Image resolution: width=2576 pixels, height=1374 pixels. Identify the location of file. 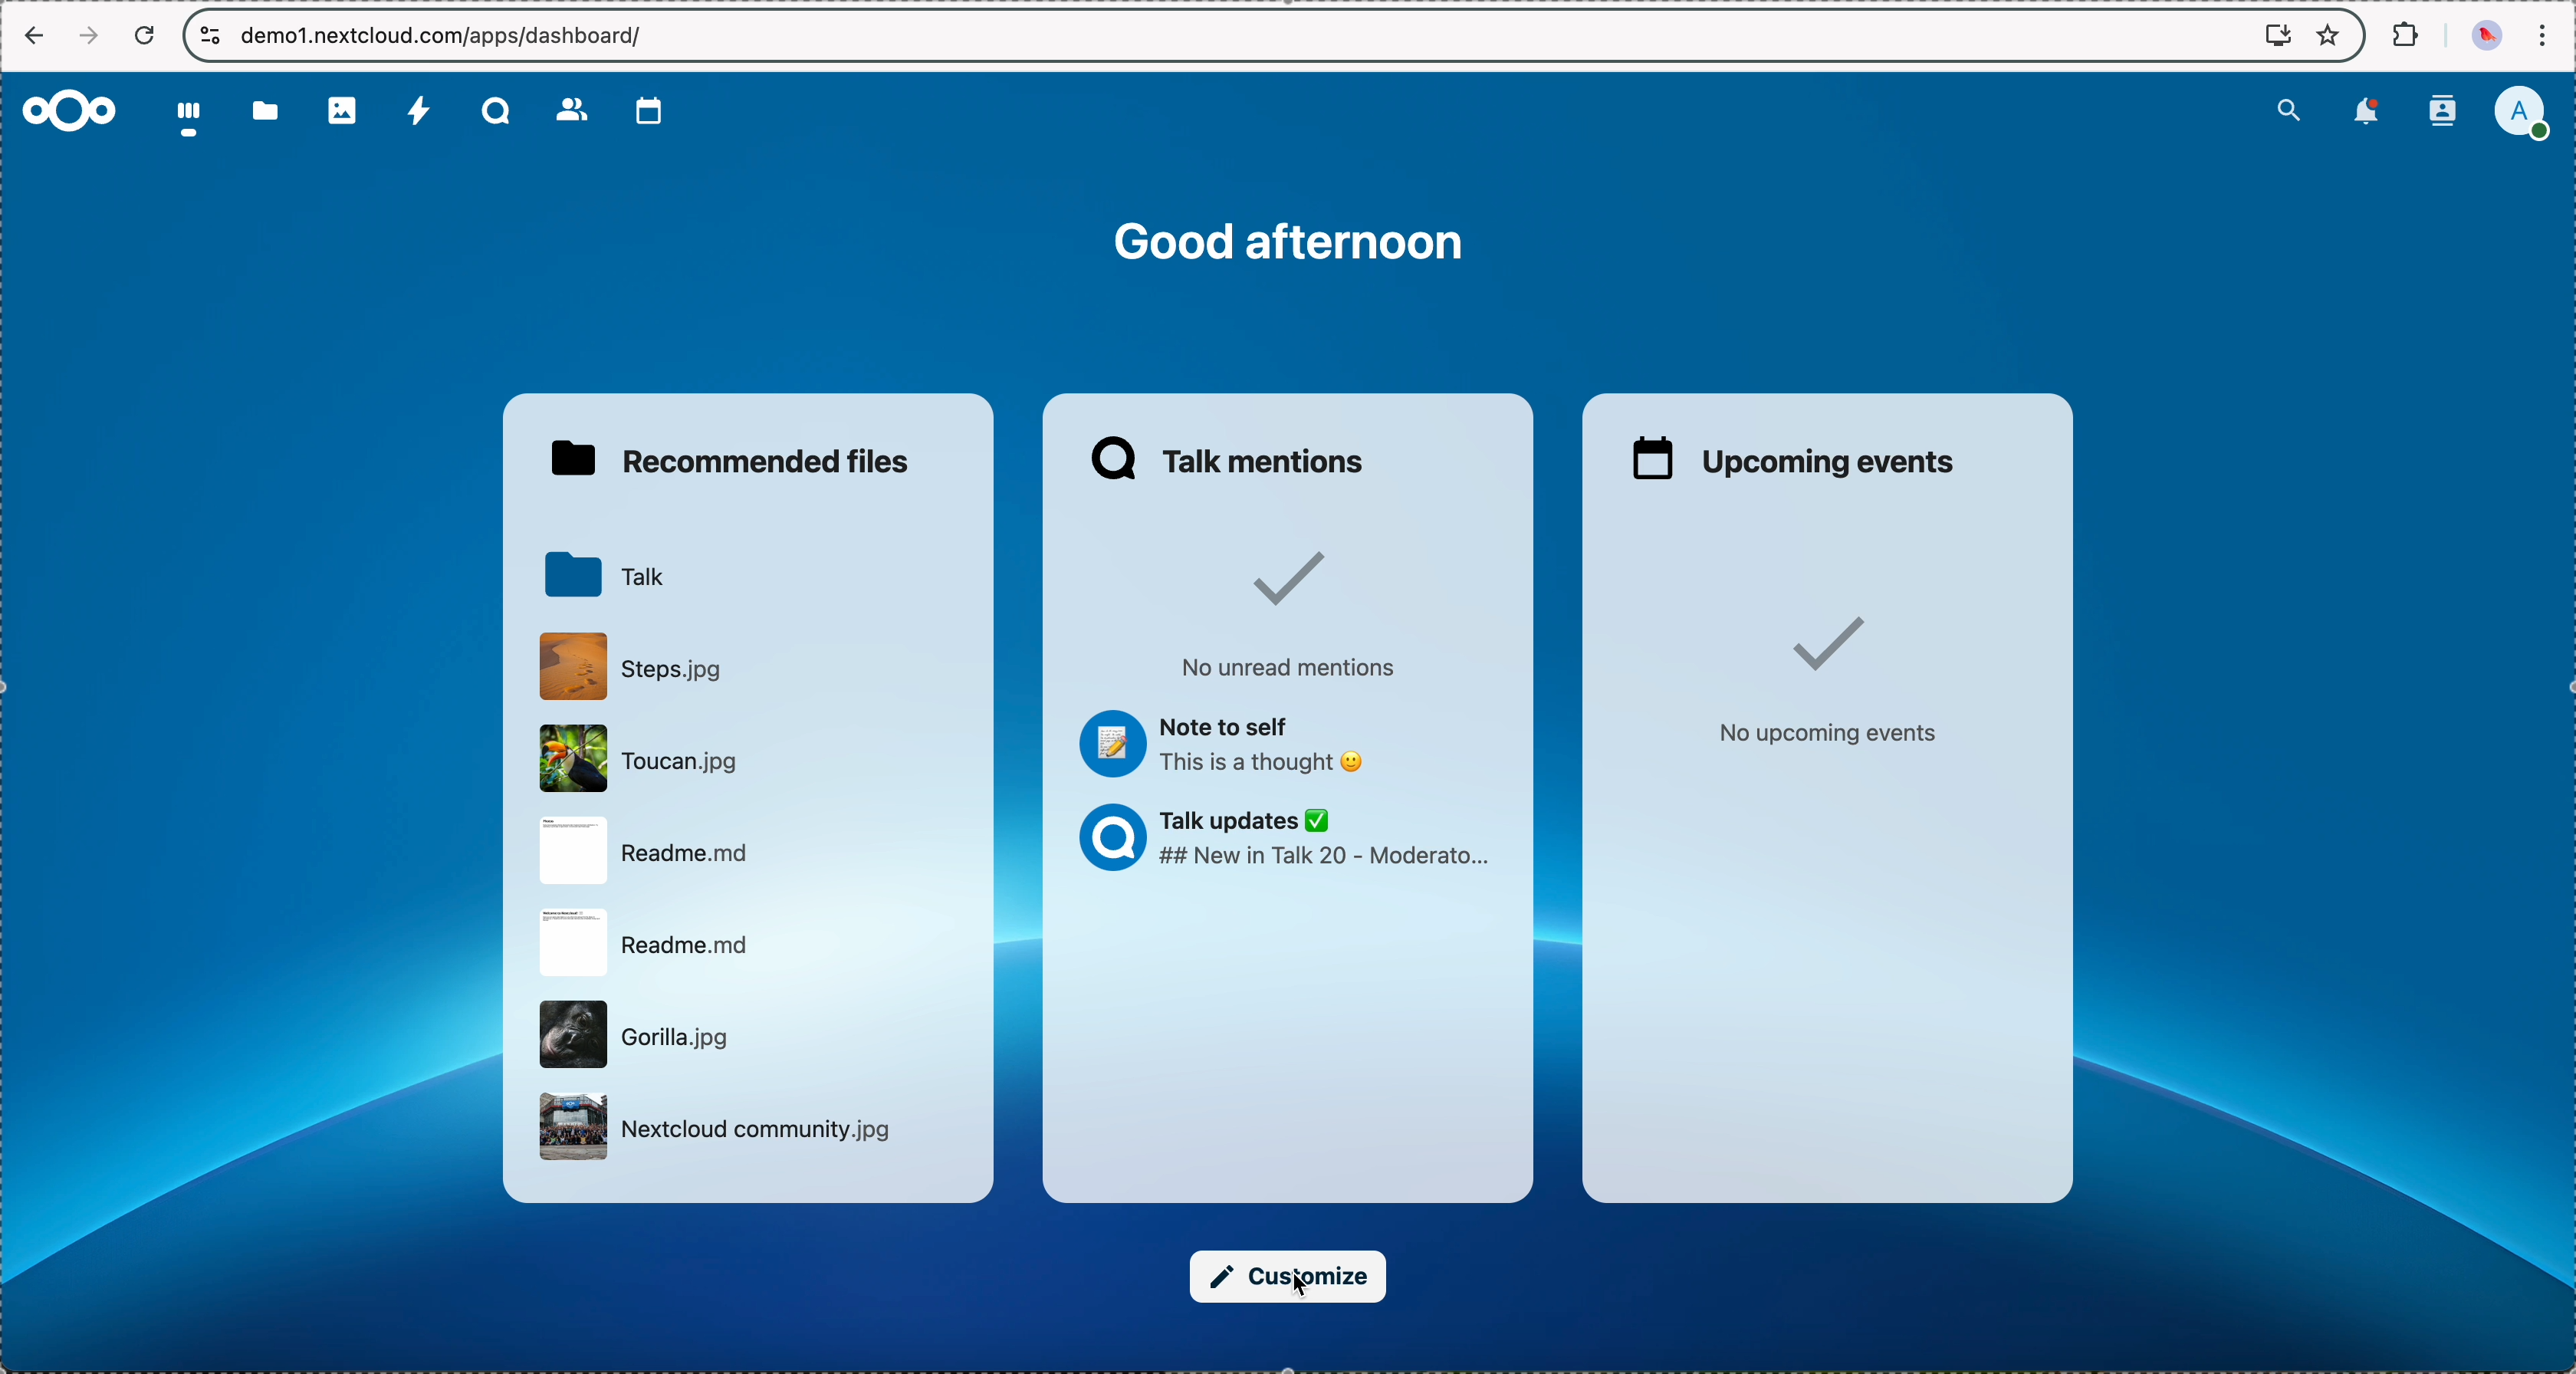
(653, 852).